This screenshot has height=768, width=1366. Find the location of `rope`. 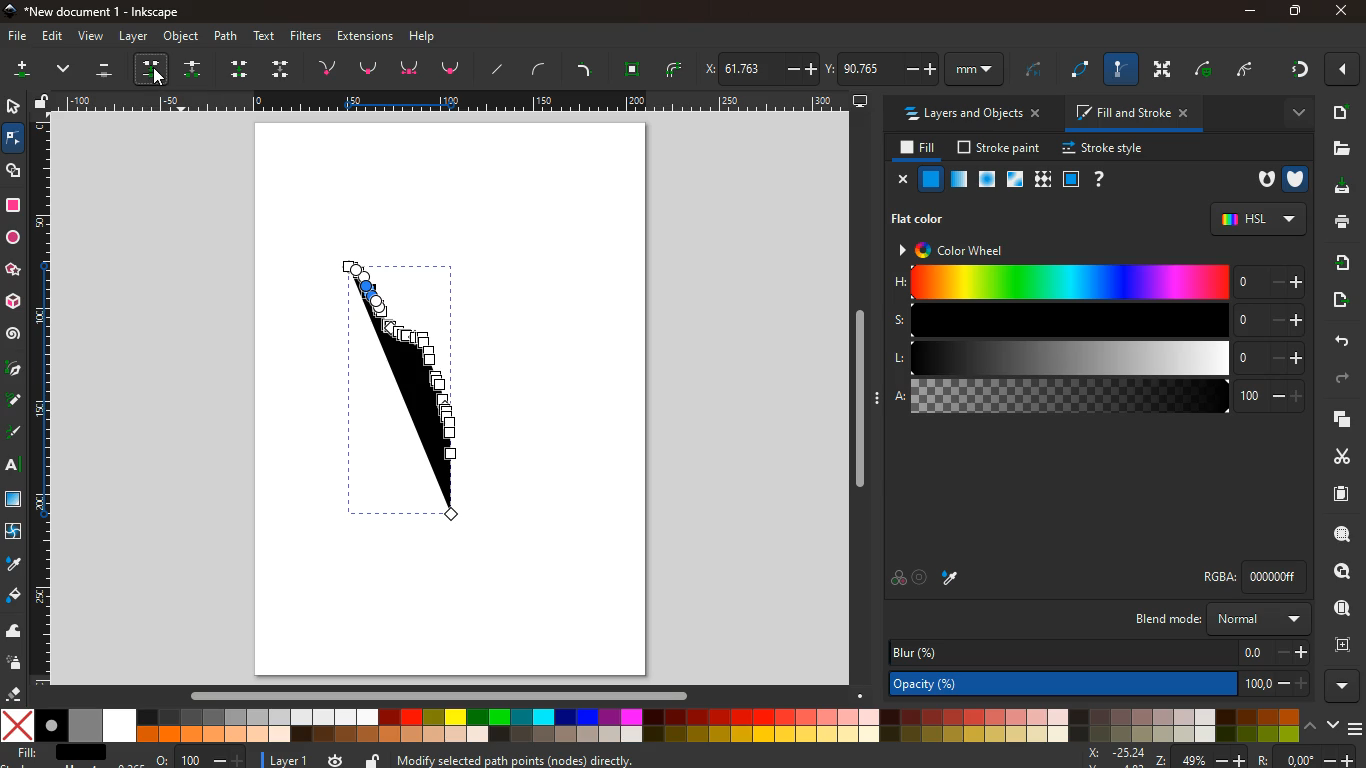

rope is located at coordinates (1034, 72).